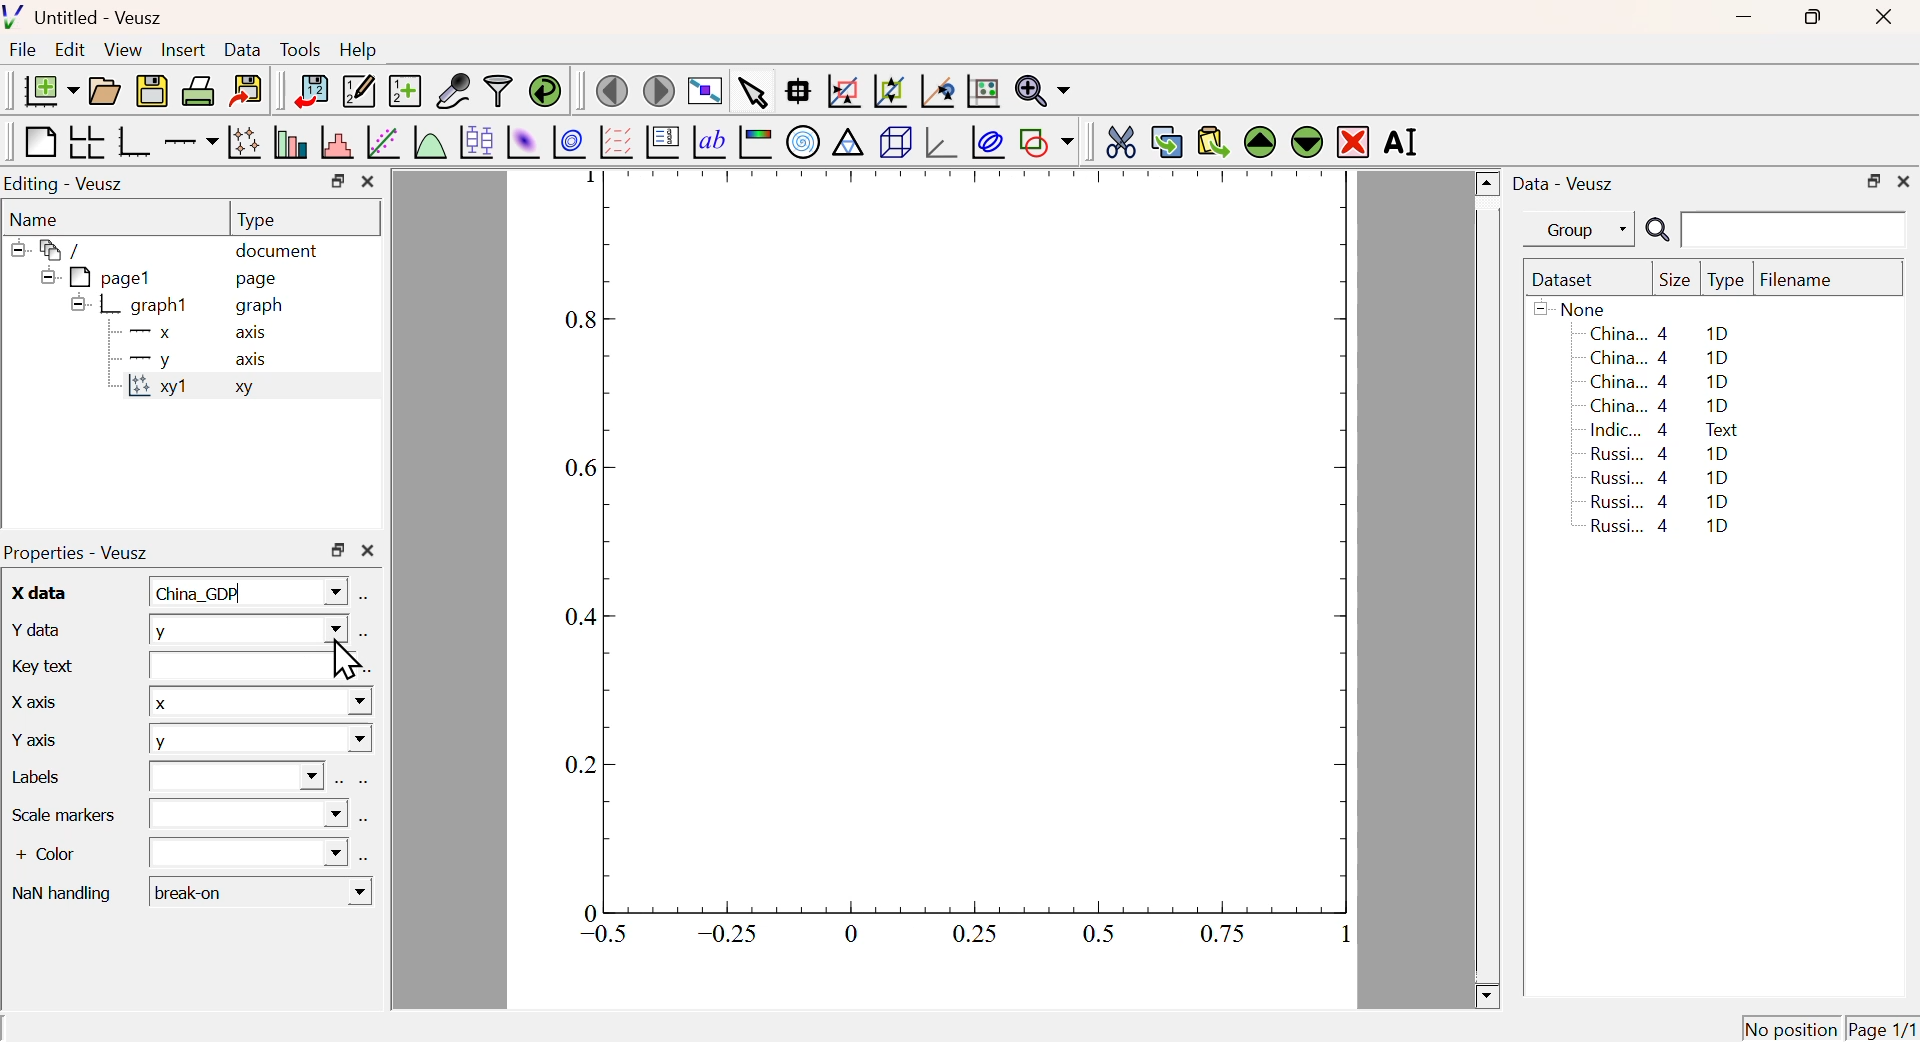  I want to click on Close, so click(368, 552).